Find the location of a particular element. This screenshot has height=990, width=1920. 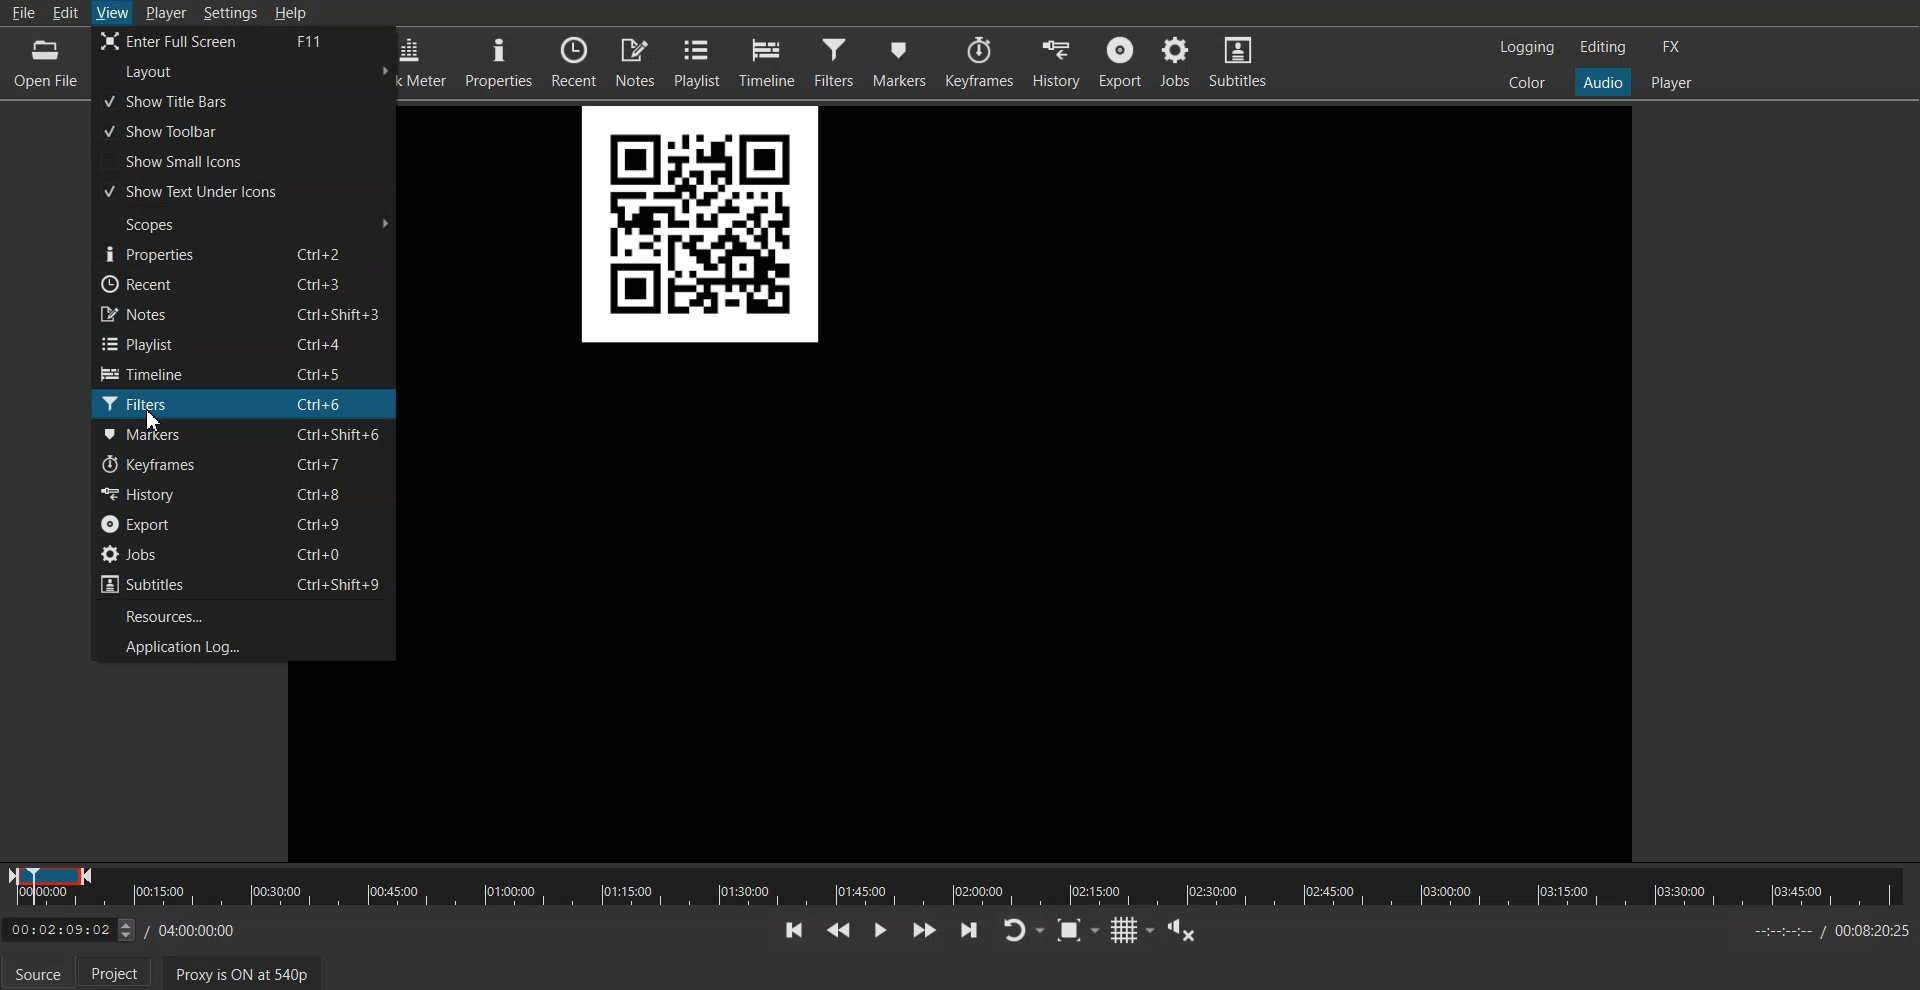

Properties is located at coordinates (499, 62).